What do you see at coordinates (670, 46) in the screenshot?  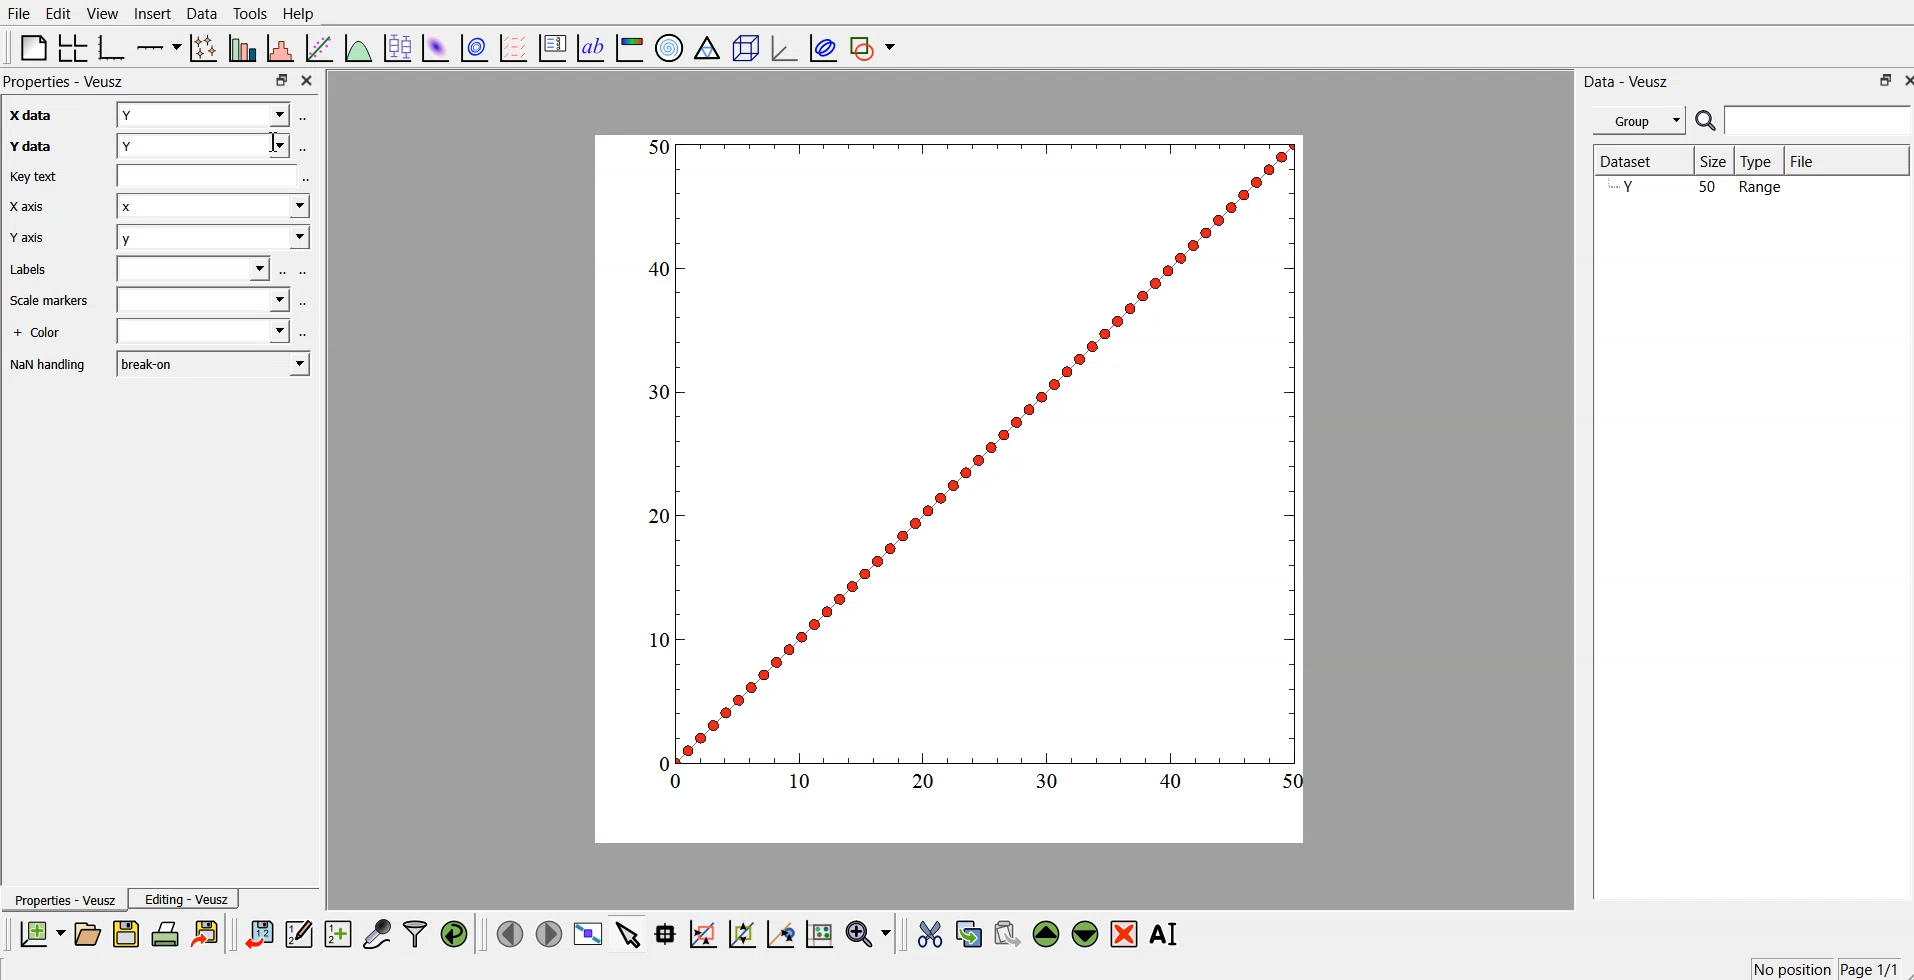 I see `polar graph` at bounding box center [670, 46].